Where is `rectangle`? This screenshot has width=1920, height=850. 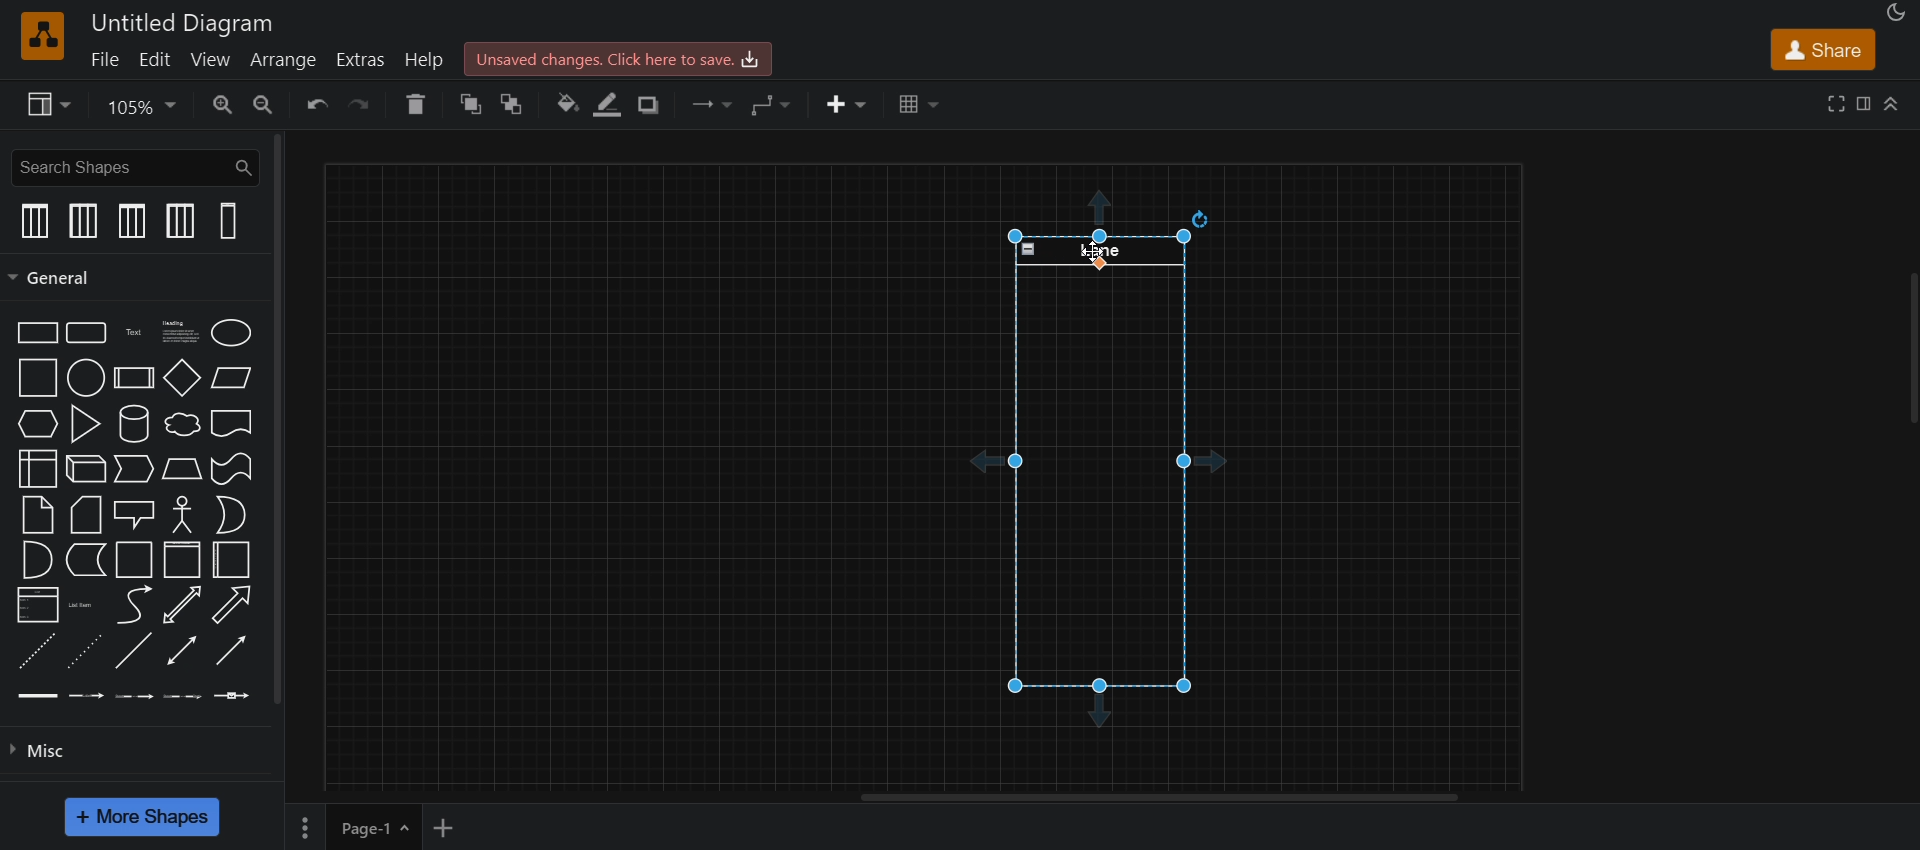
rectangle is located at coordinates (31, 332).